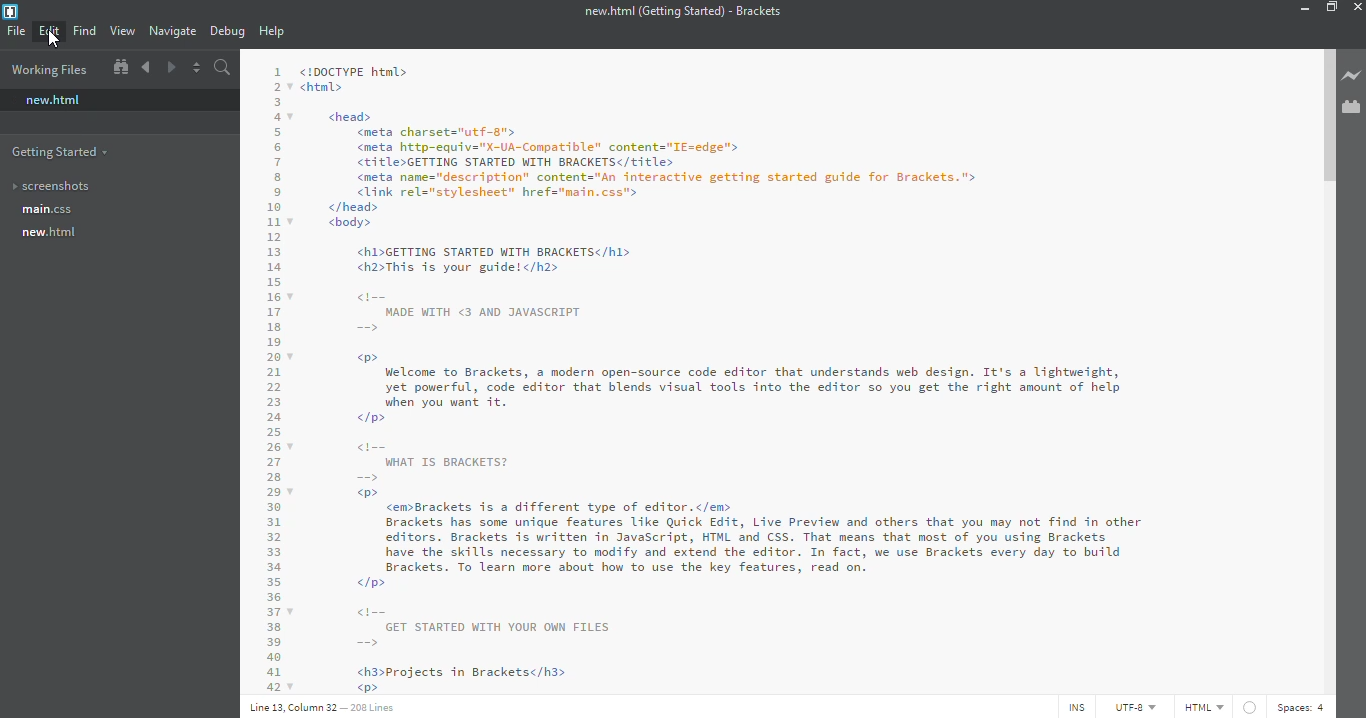 The image size is (1366, 718). I want to click on back, so click(146, 67).